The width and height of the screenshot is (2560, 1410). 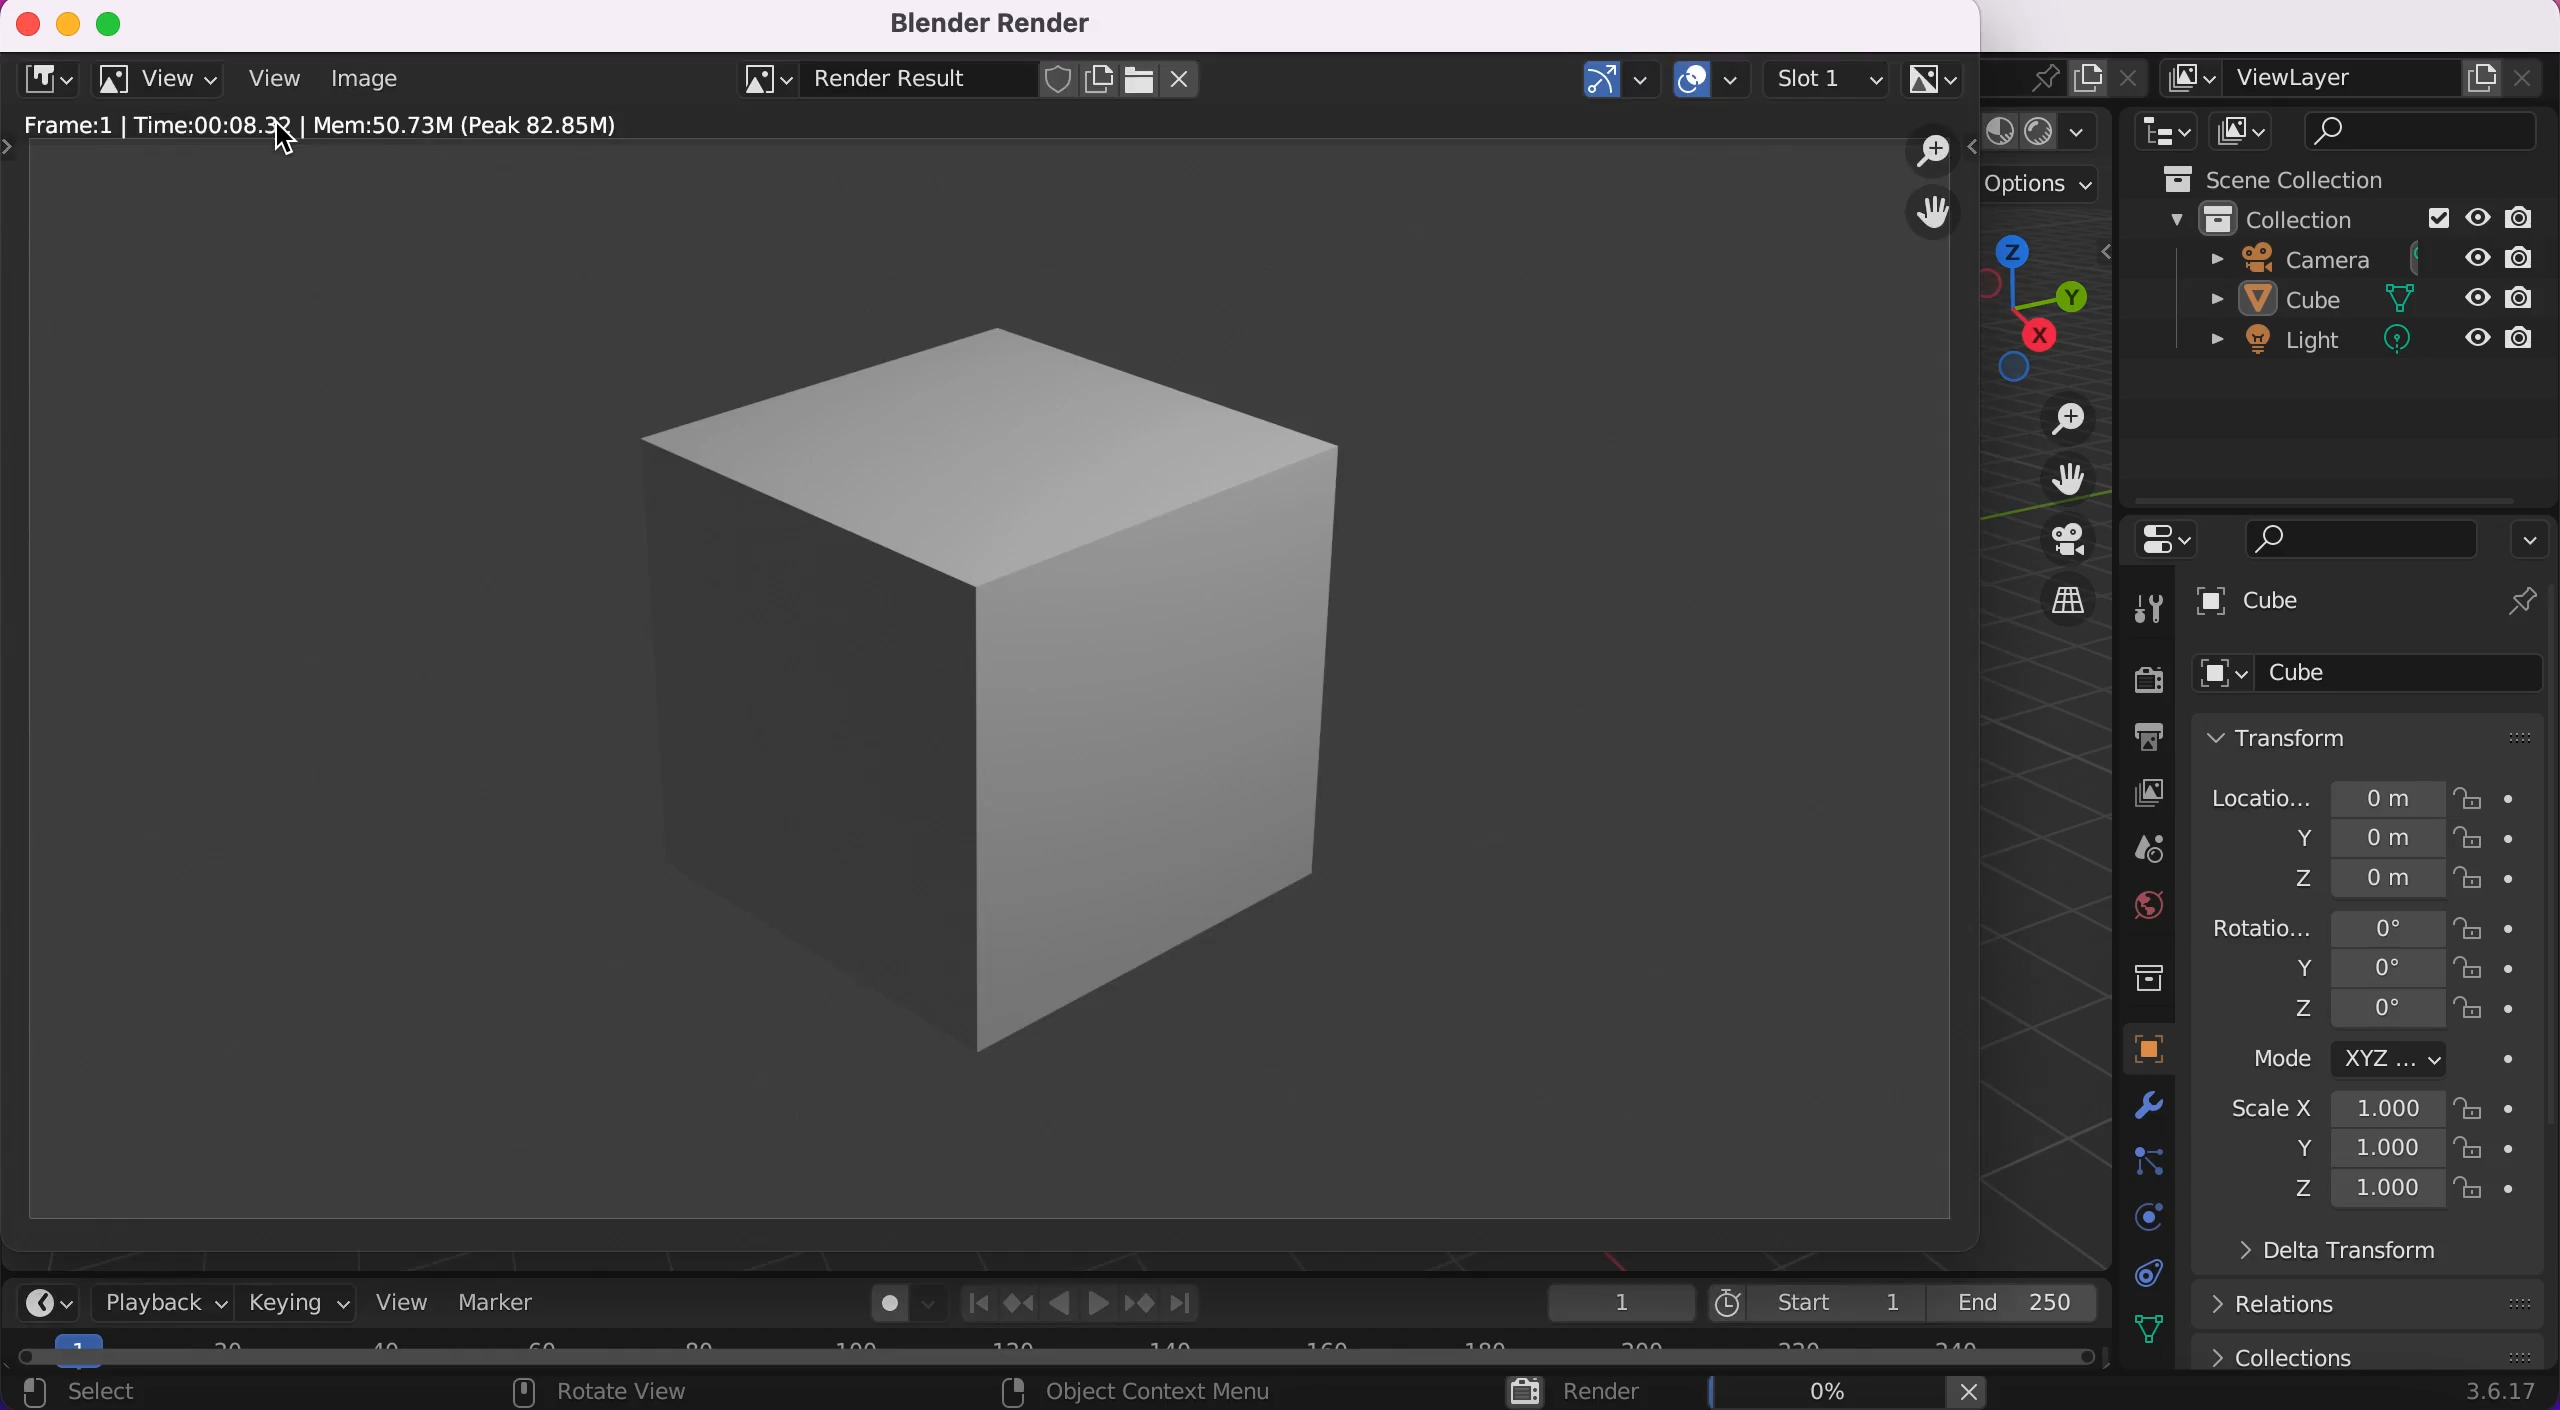 What do you see at coordinates (518, 1303) in the screenshot?
I see `marker` at bounding box center [518, 1303].